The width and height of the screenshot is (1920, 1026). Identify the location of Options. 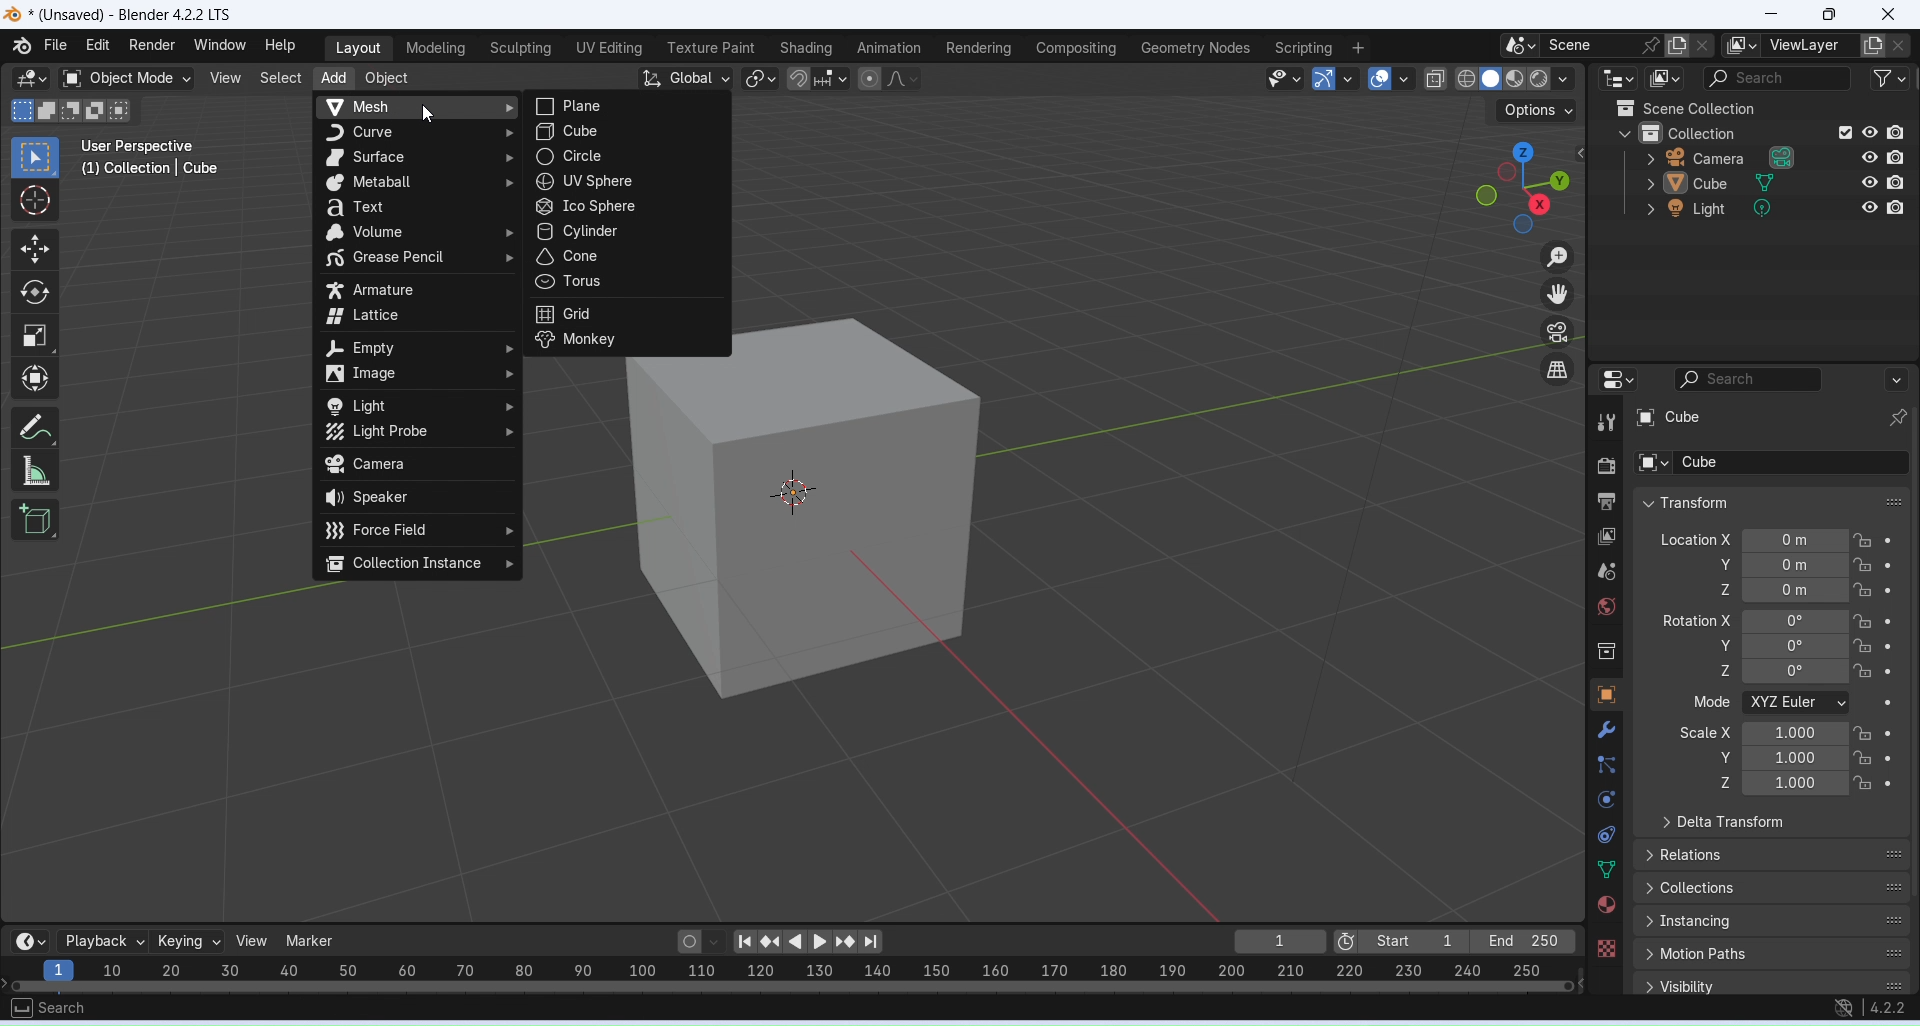
(1533, 109).